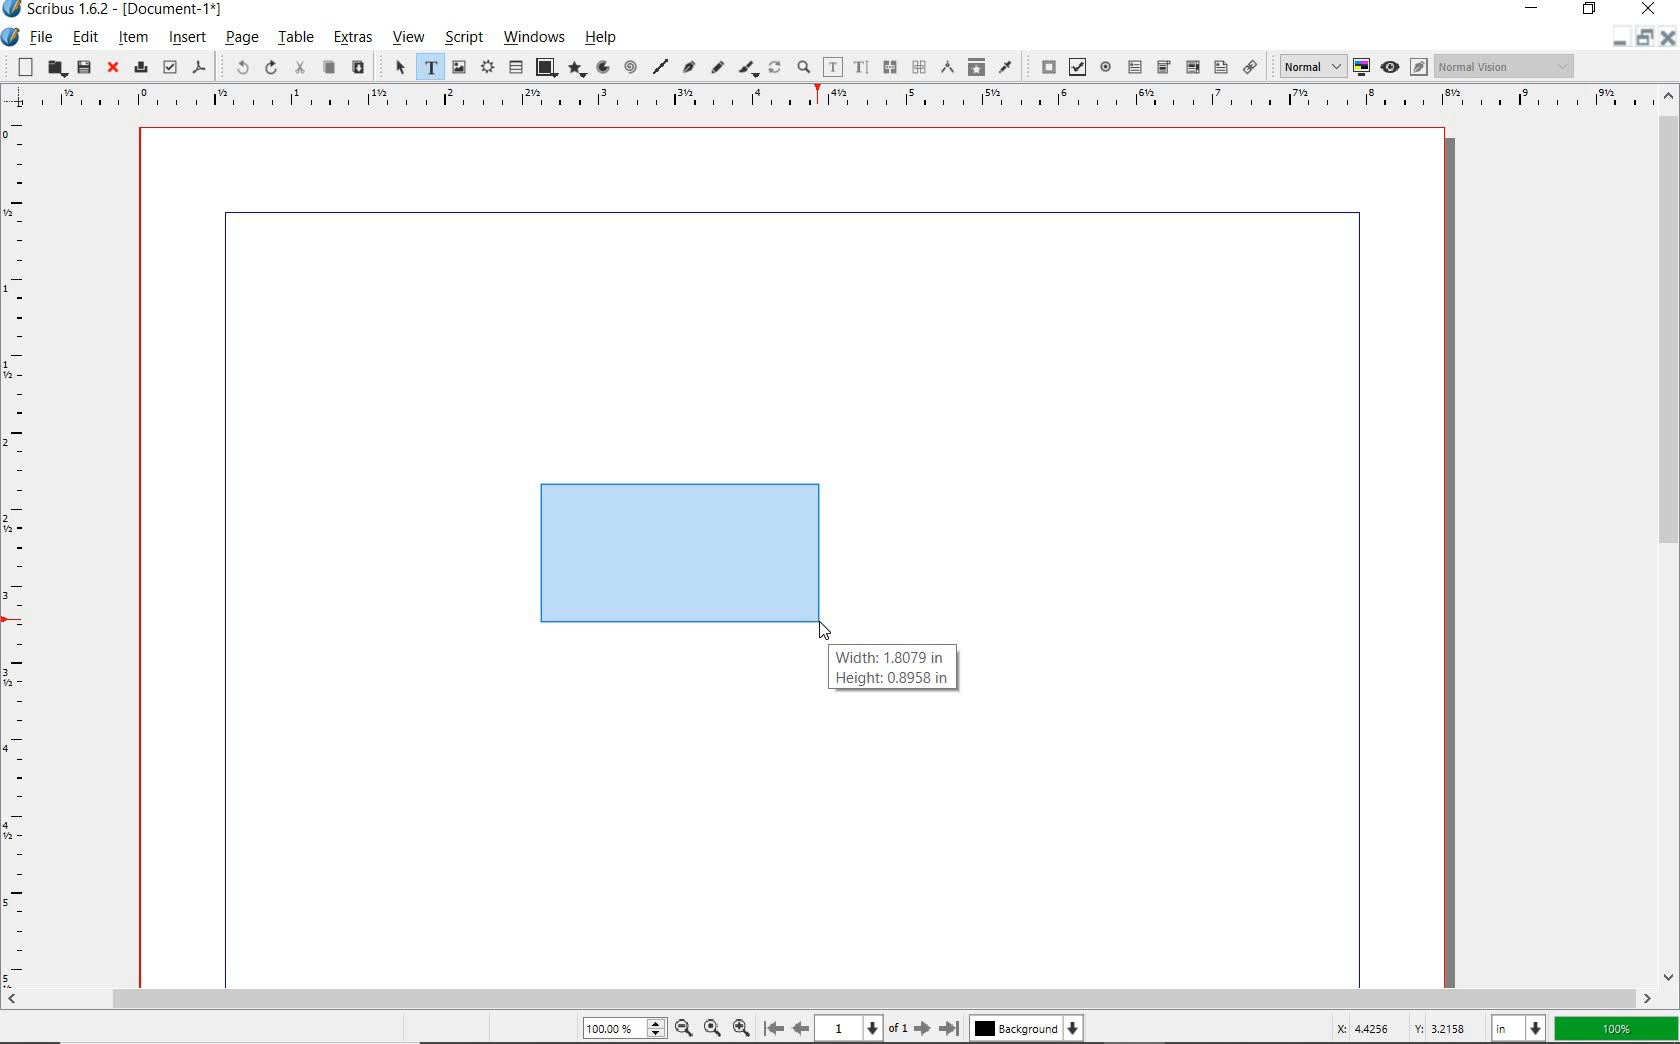 The height and width of the screenshot is (1044, 1680). I want to click on calligraphic line, so click(749, 69).